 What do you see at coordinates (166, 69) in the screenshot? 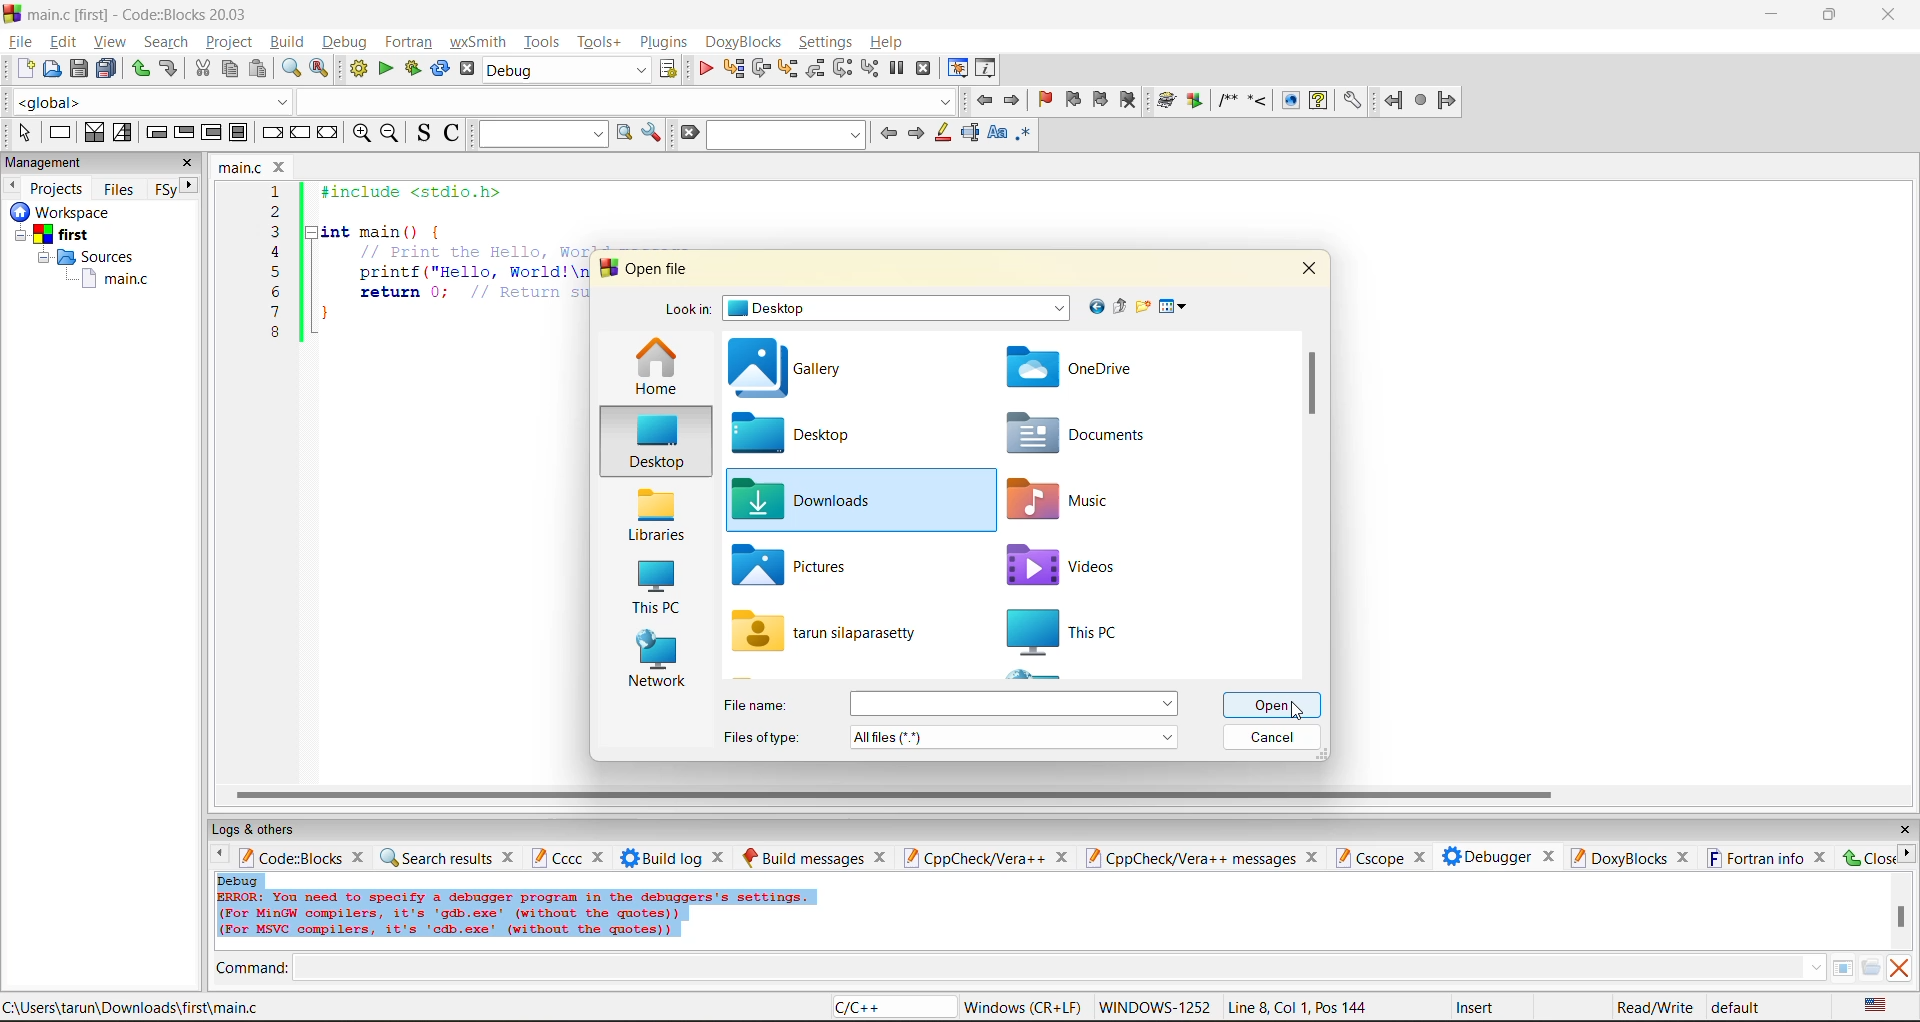
I see `undo` at bounding box center [166, 69].